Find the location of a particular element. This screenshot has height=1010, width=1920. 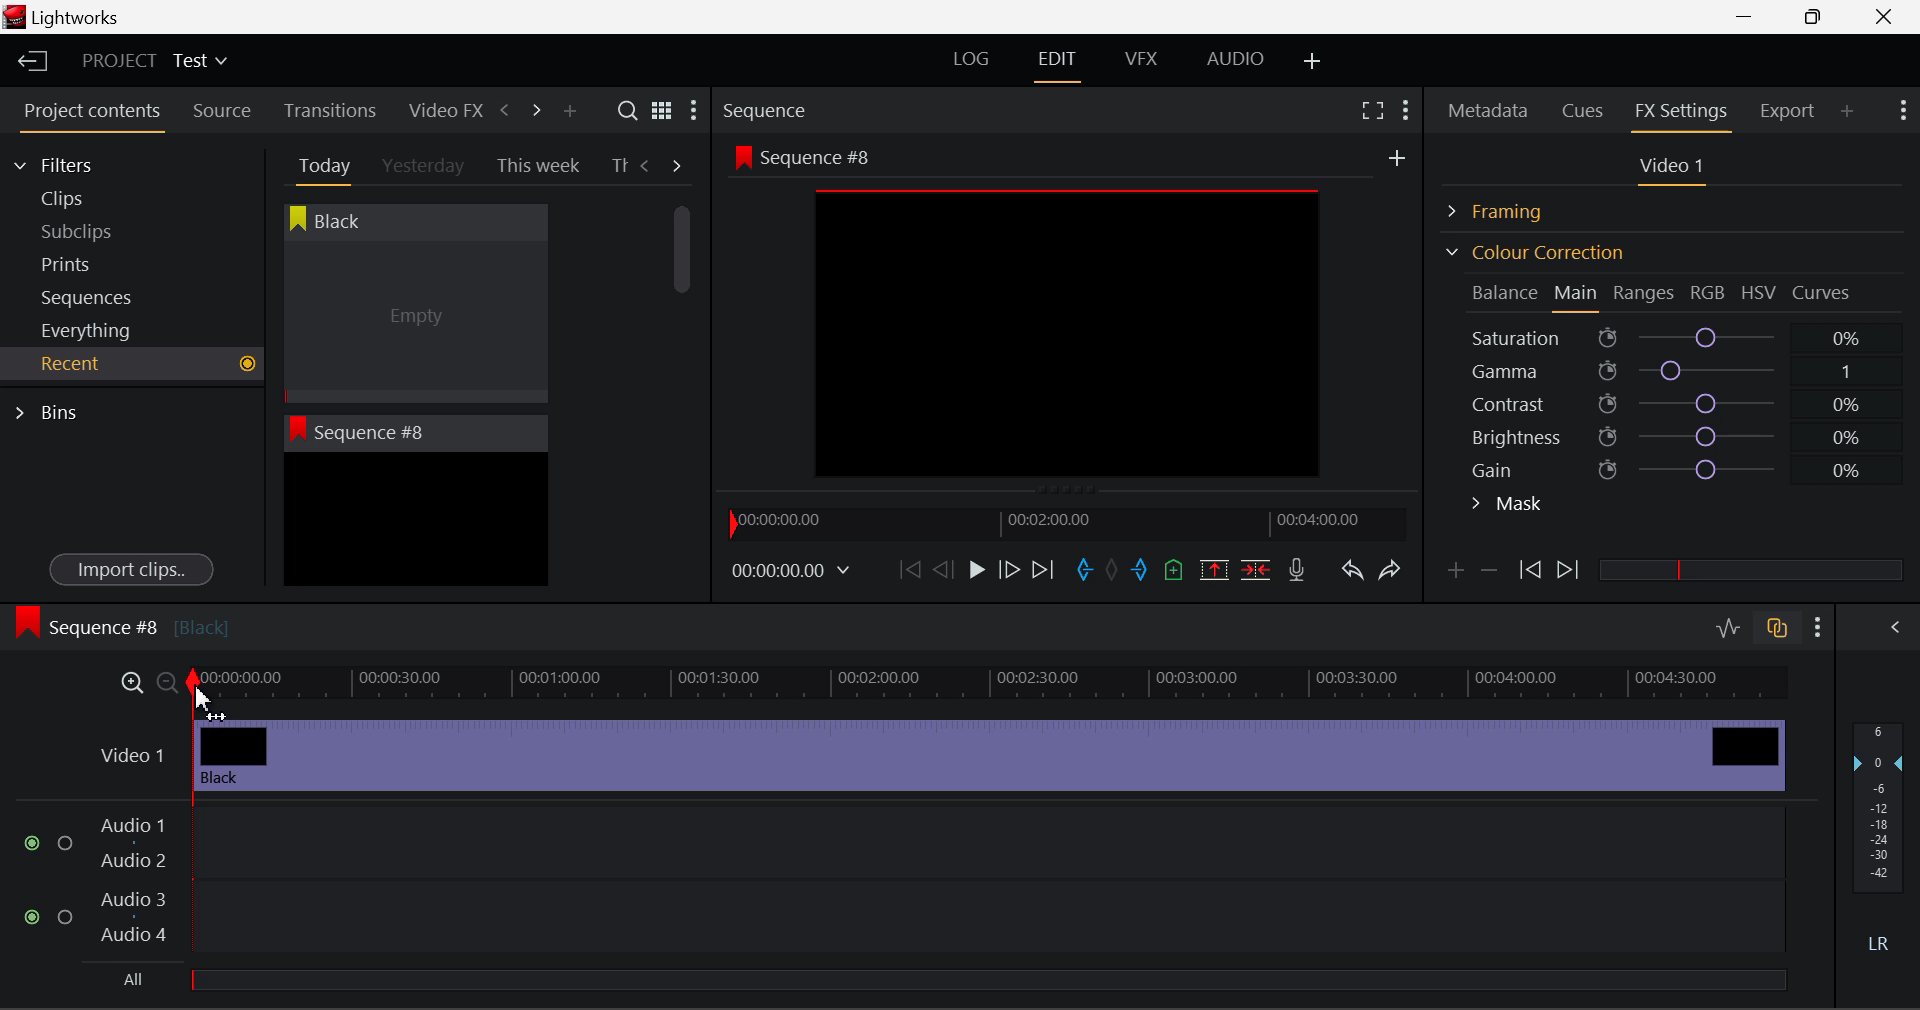

Next keyframe is located at coordinates (1570, 571).